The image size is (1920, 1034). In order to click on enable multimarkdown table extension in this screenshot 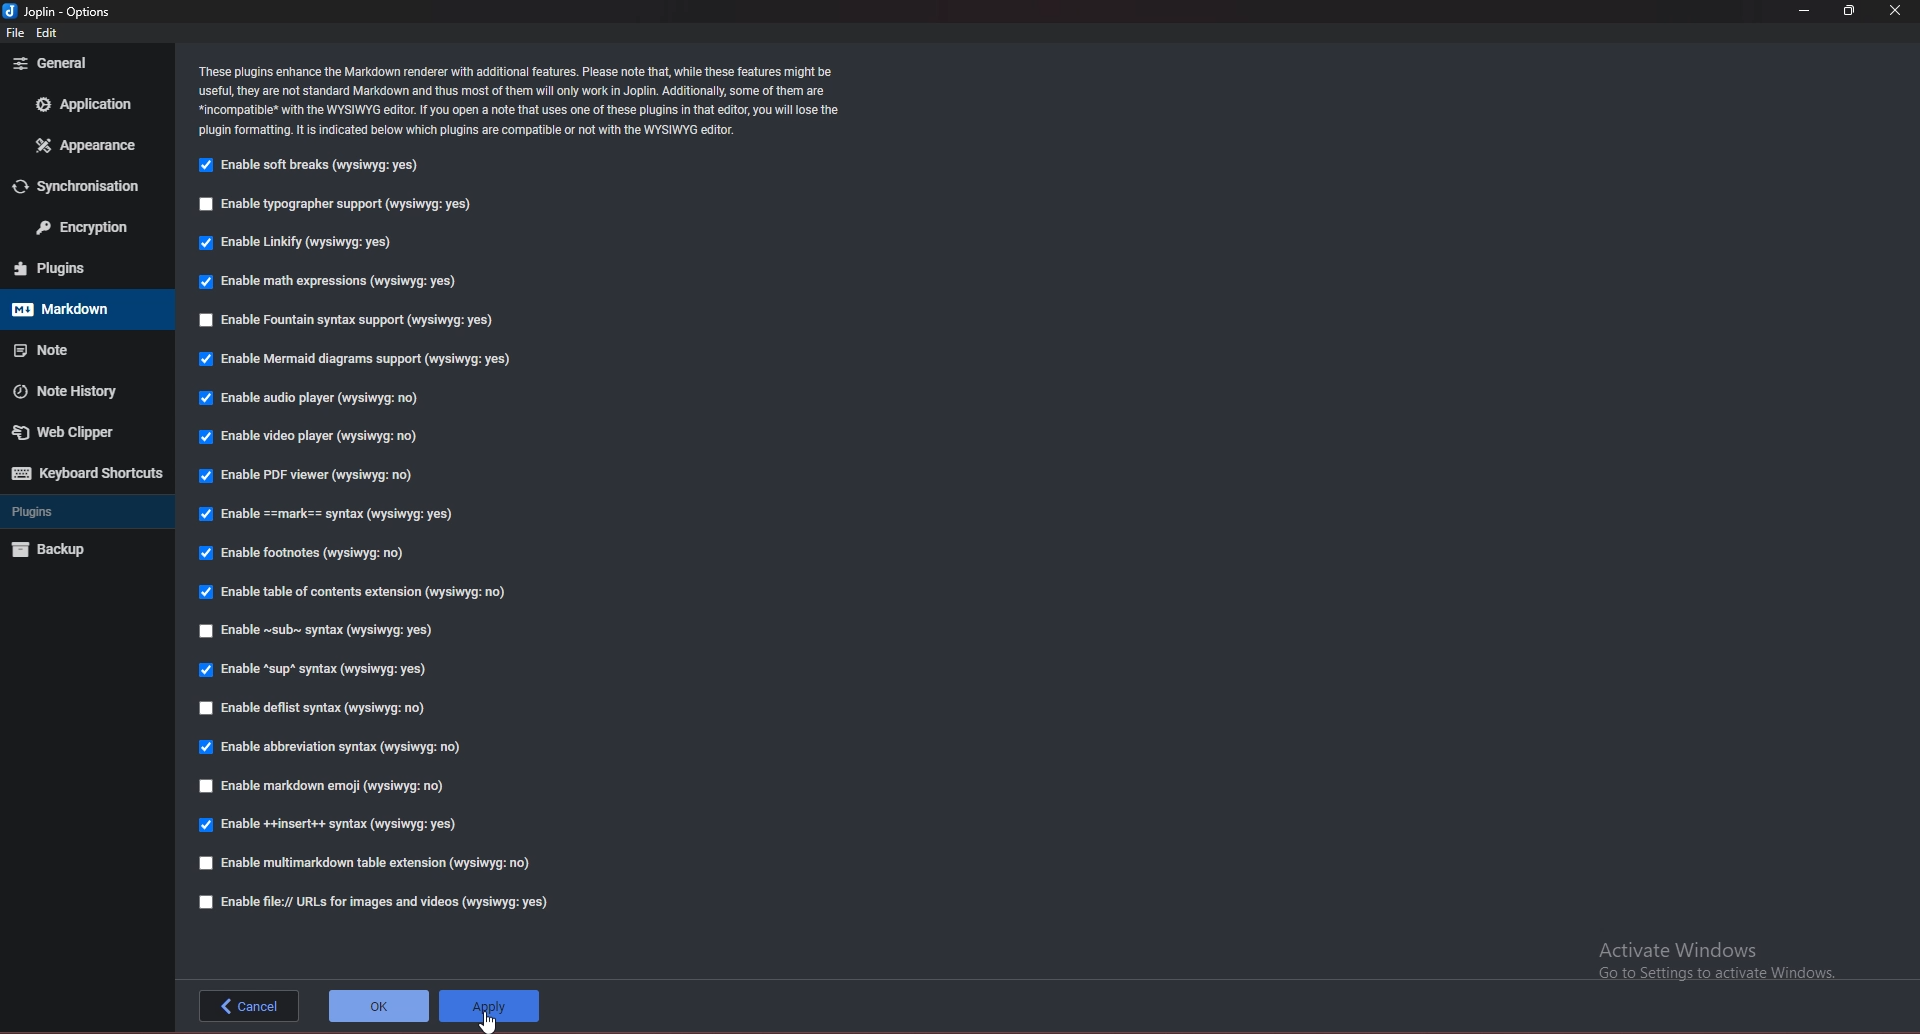, I will do `click(373, 865)`.